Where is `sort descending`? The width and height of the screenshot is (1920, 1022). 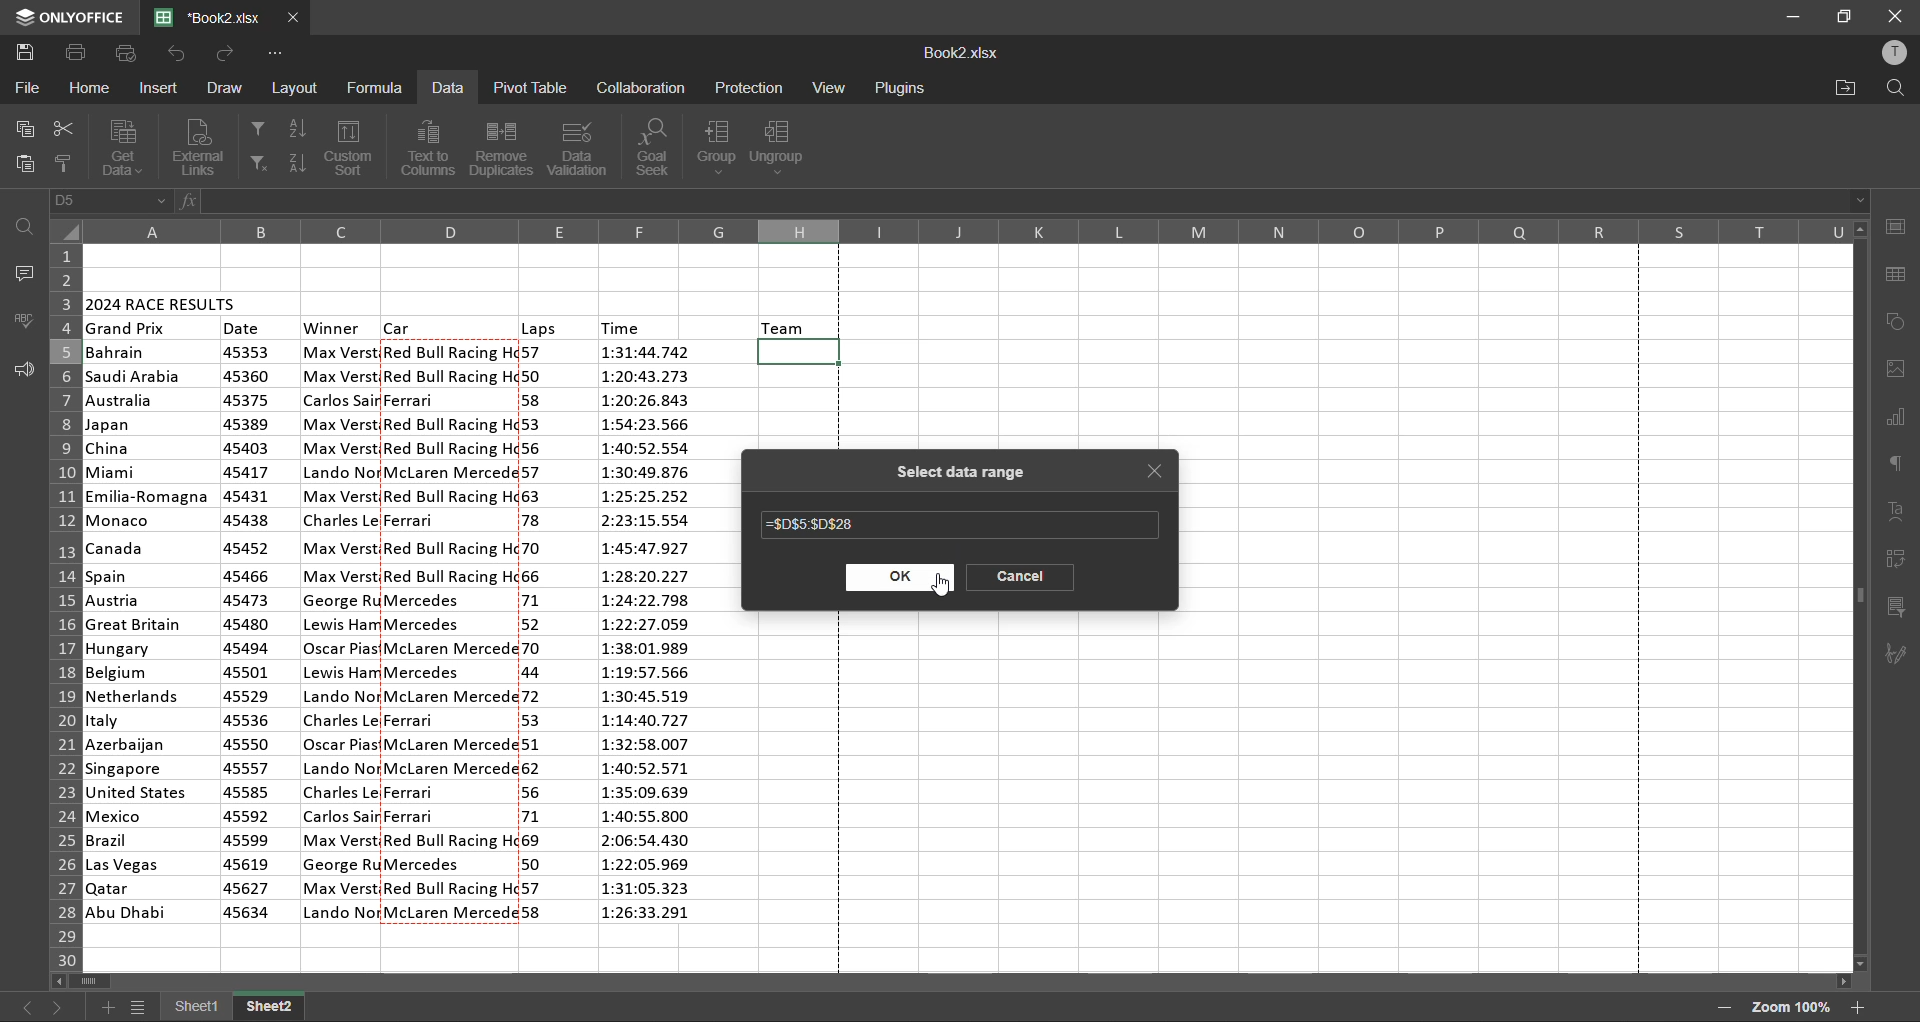 sort descending is located at coordinates (297, 160).